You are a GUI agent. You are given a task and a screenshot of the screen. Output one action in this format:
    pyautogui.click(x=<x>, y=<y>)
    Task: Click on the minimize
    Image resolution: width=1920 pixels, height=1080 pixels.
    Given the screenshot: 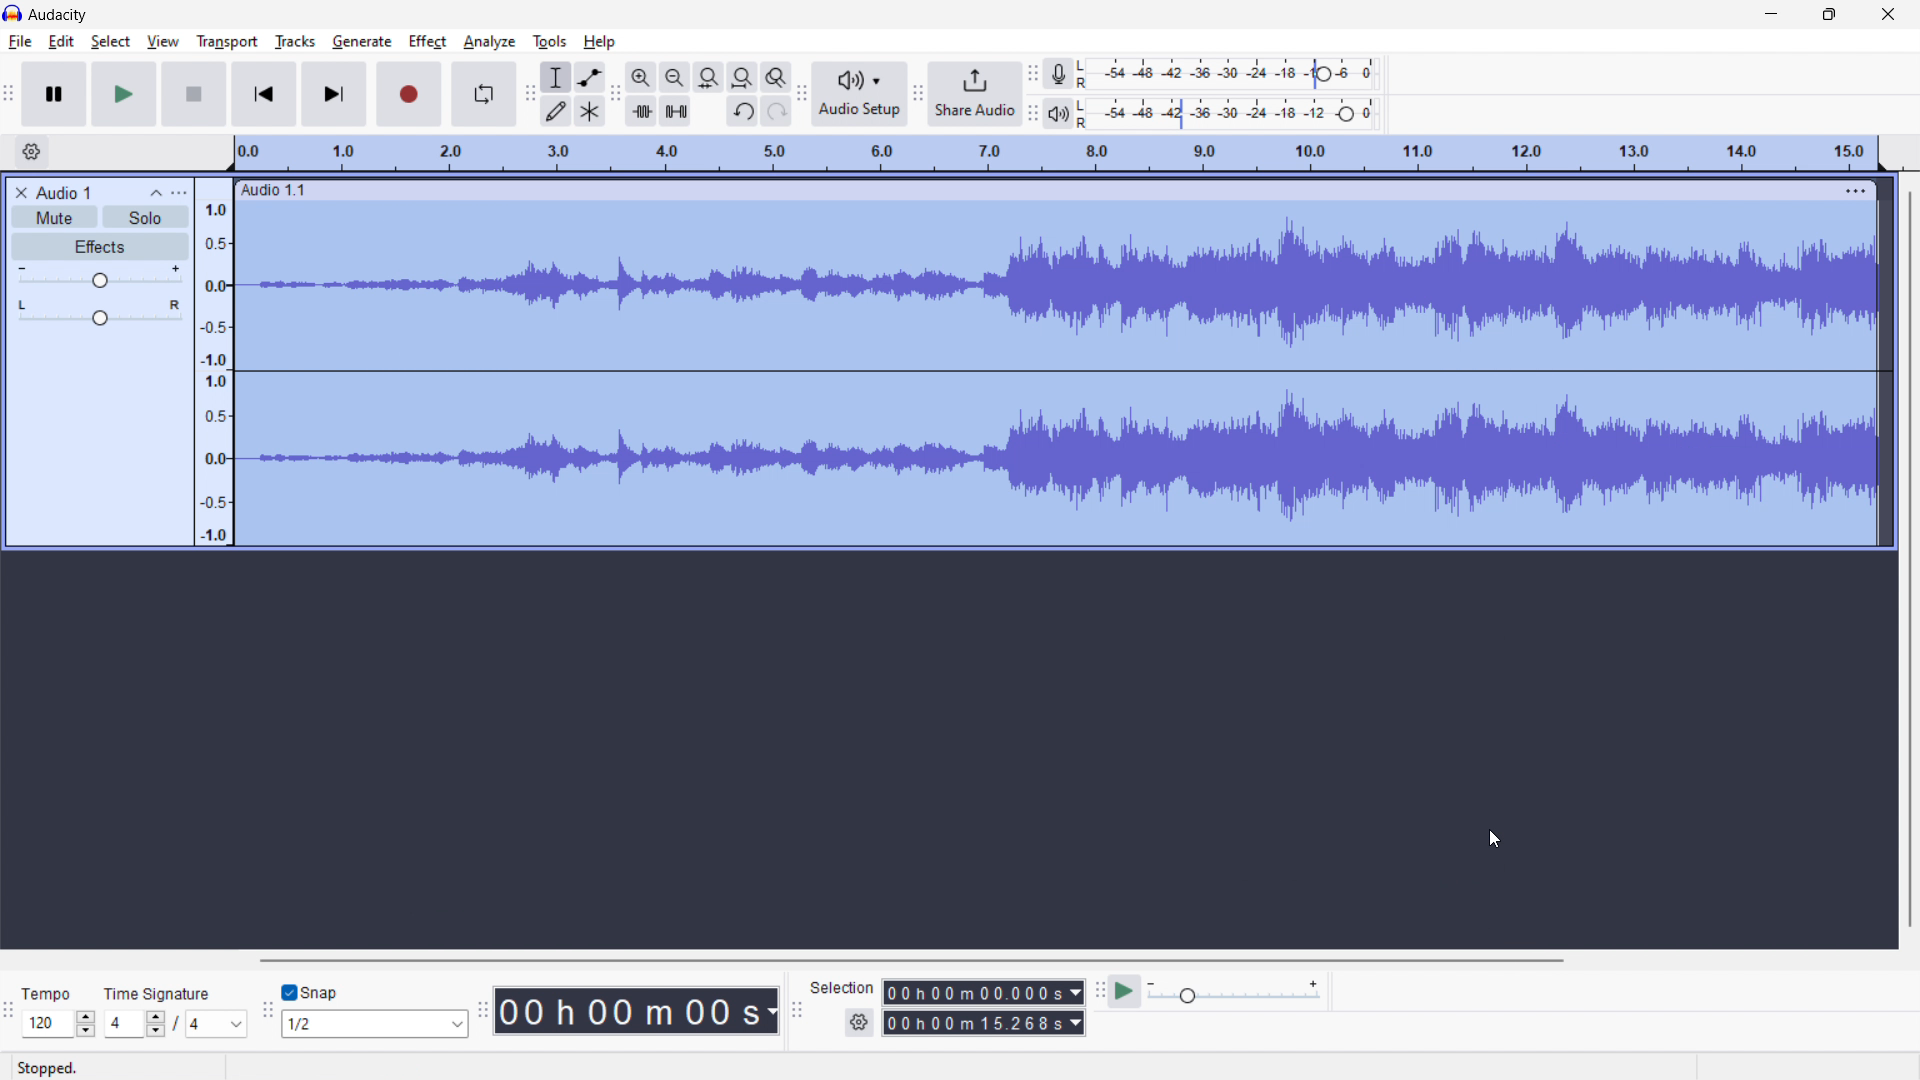 What is the action you would take?
    pyautogui.click(x=1772, y=13)
    